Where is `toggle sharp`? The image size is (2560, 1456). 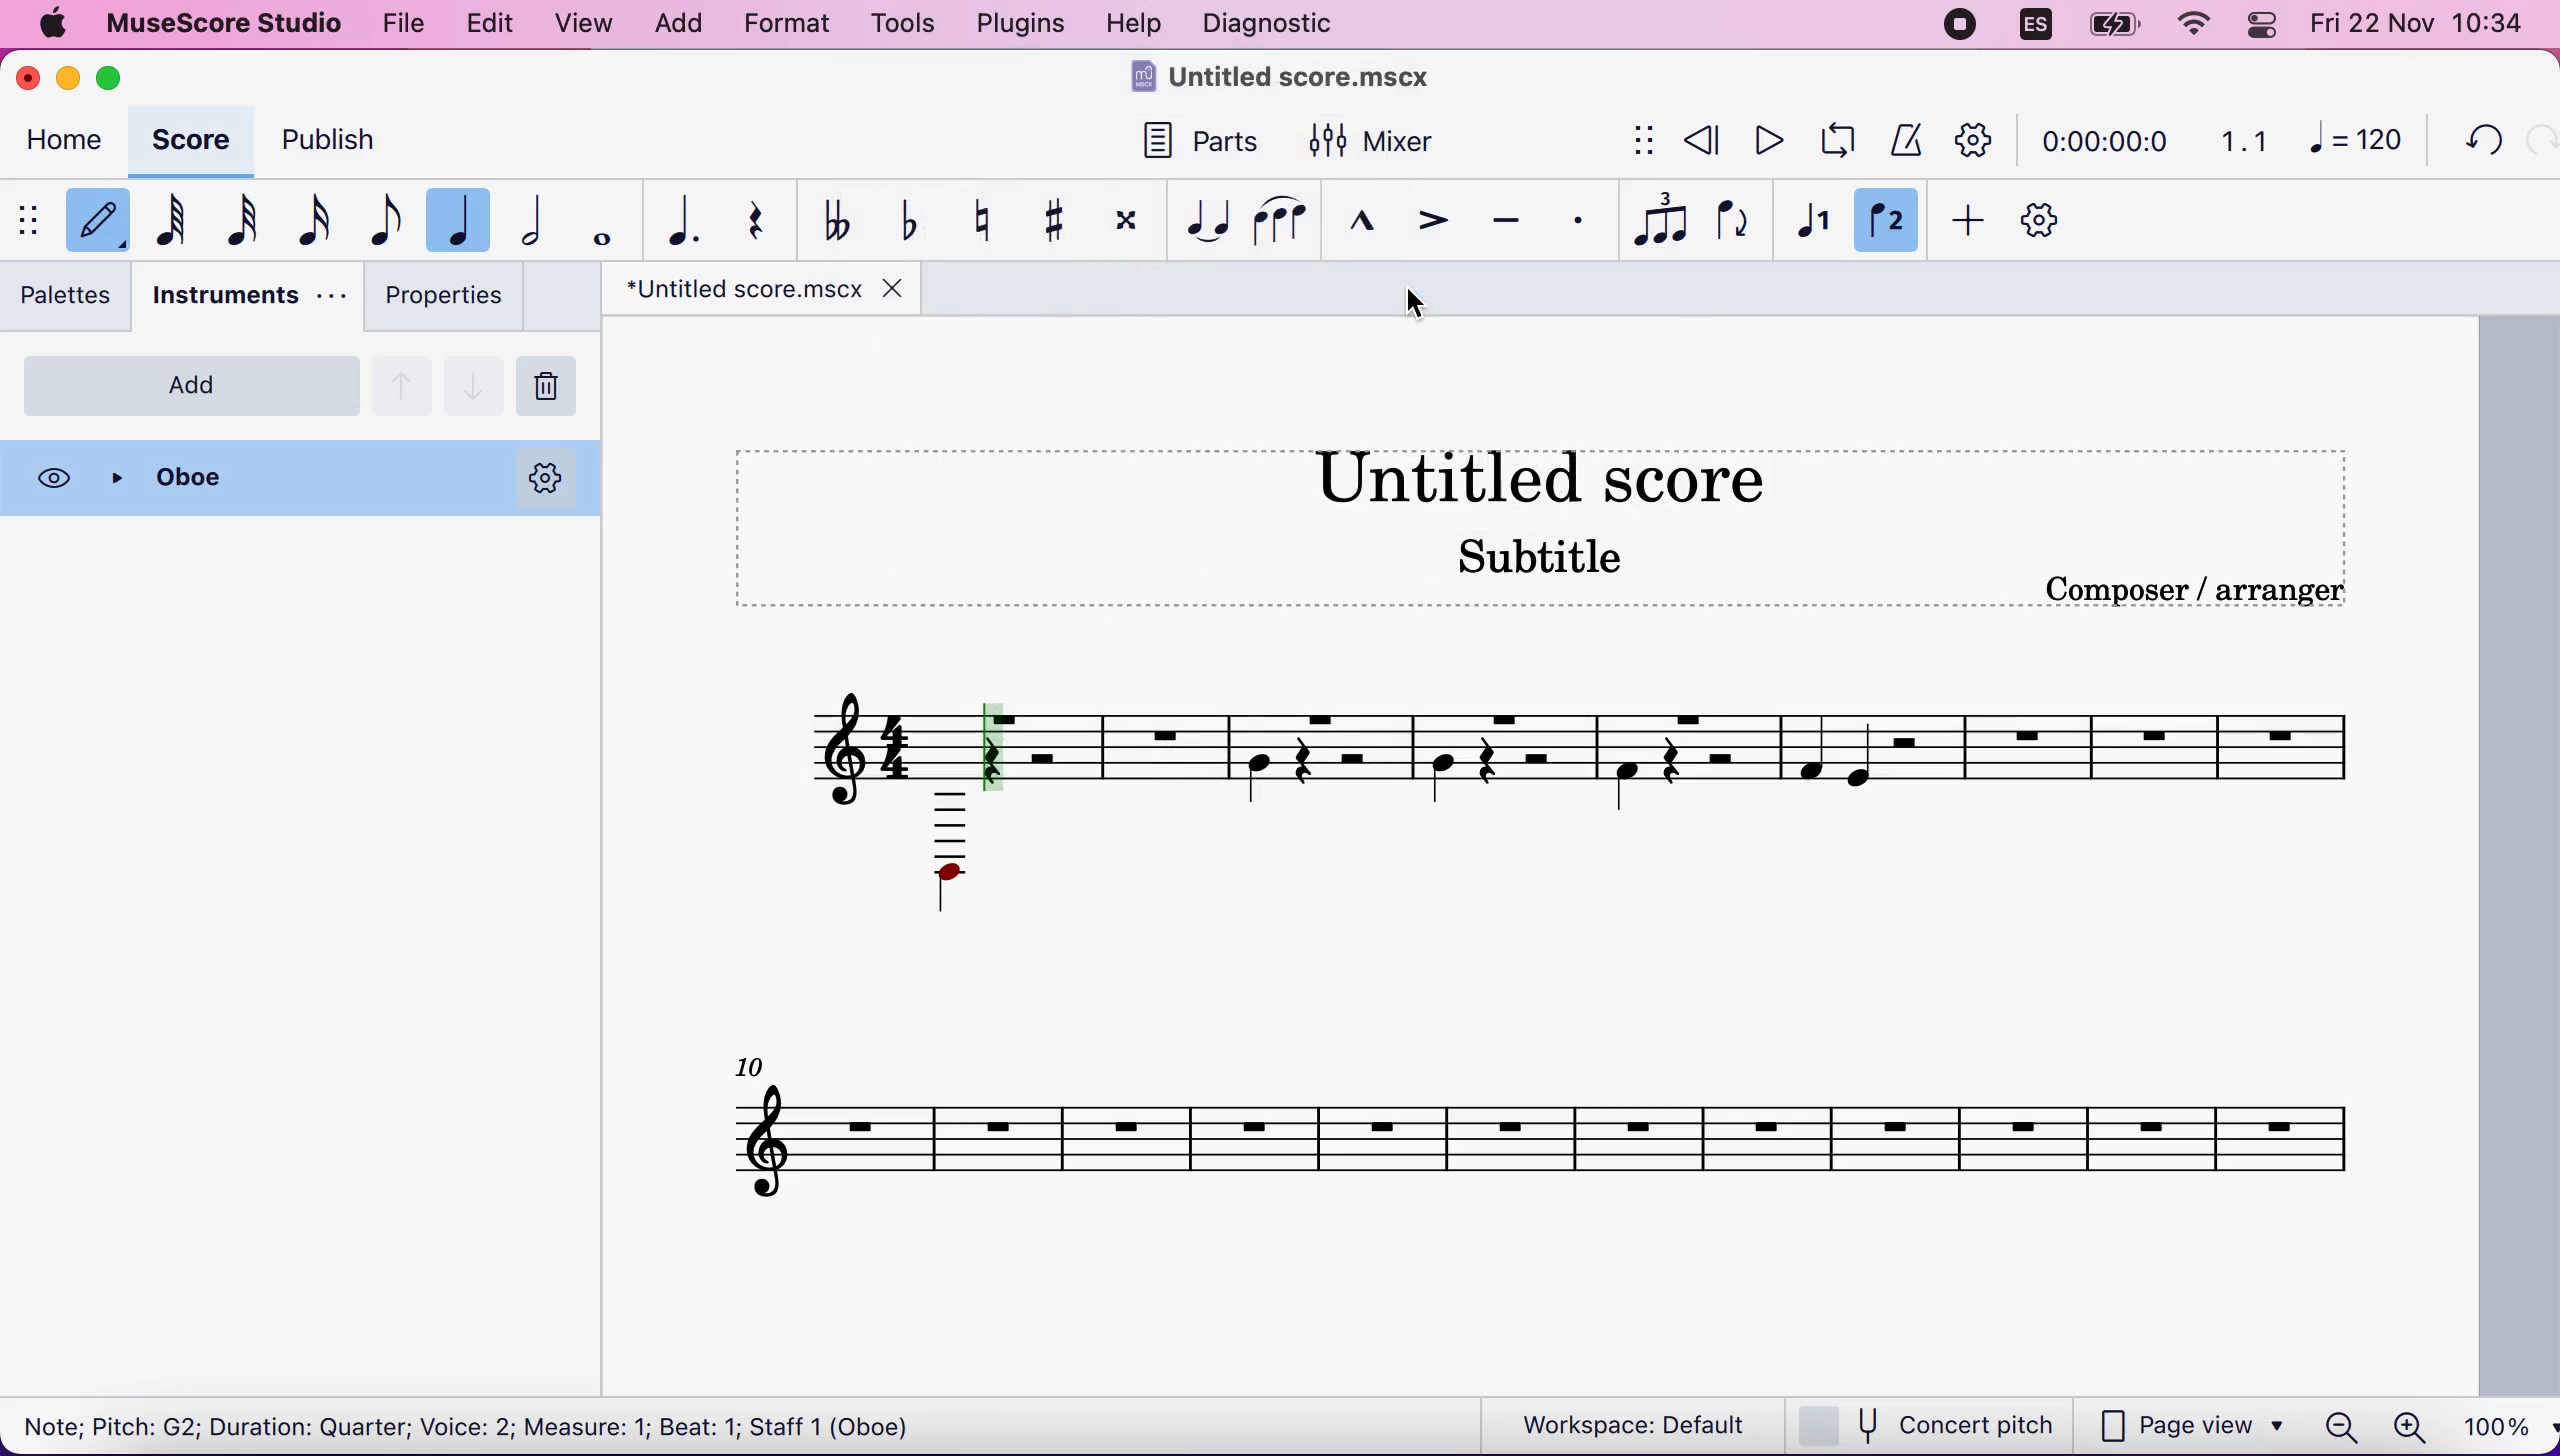
toggle sharp is located at coordinates (1061, 219).